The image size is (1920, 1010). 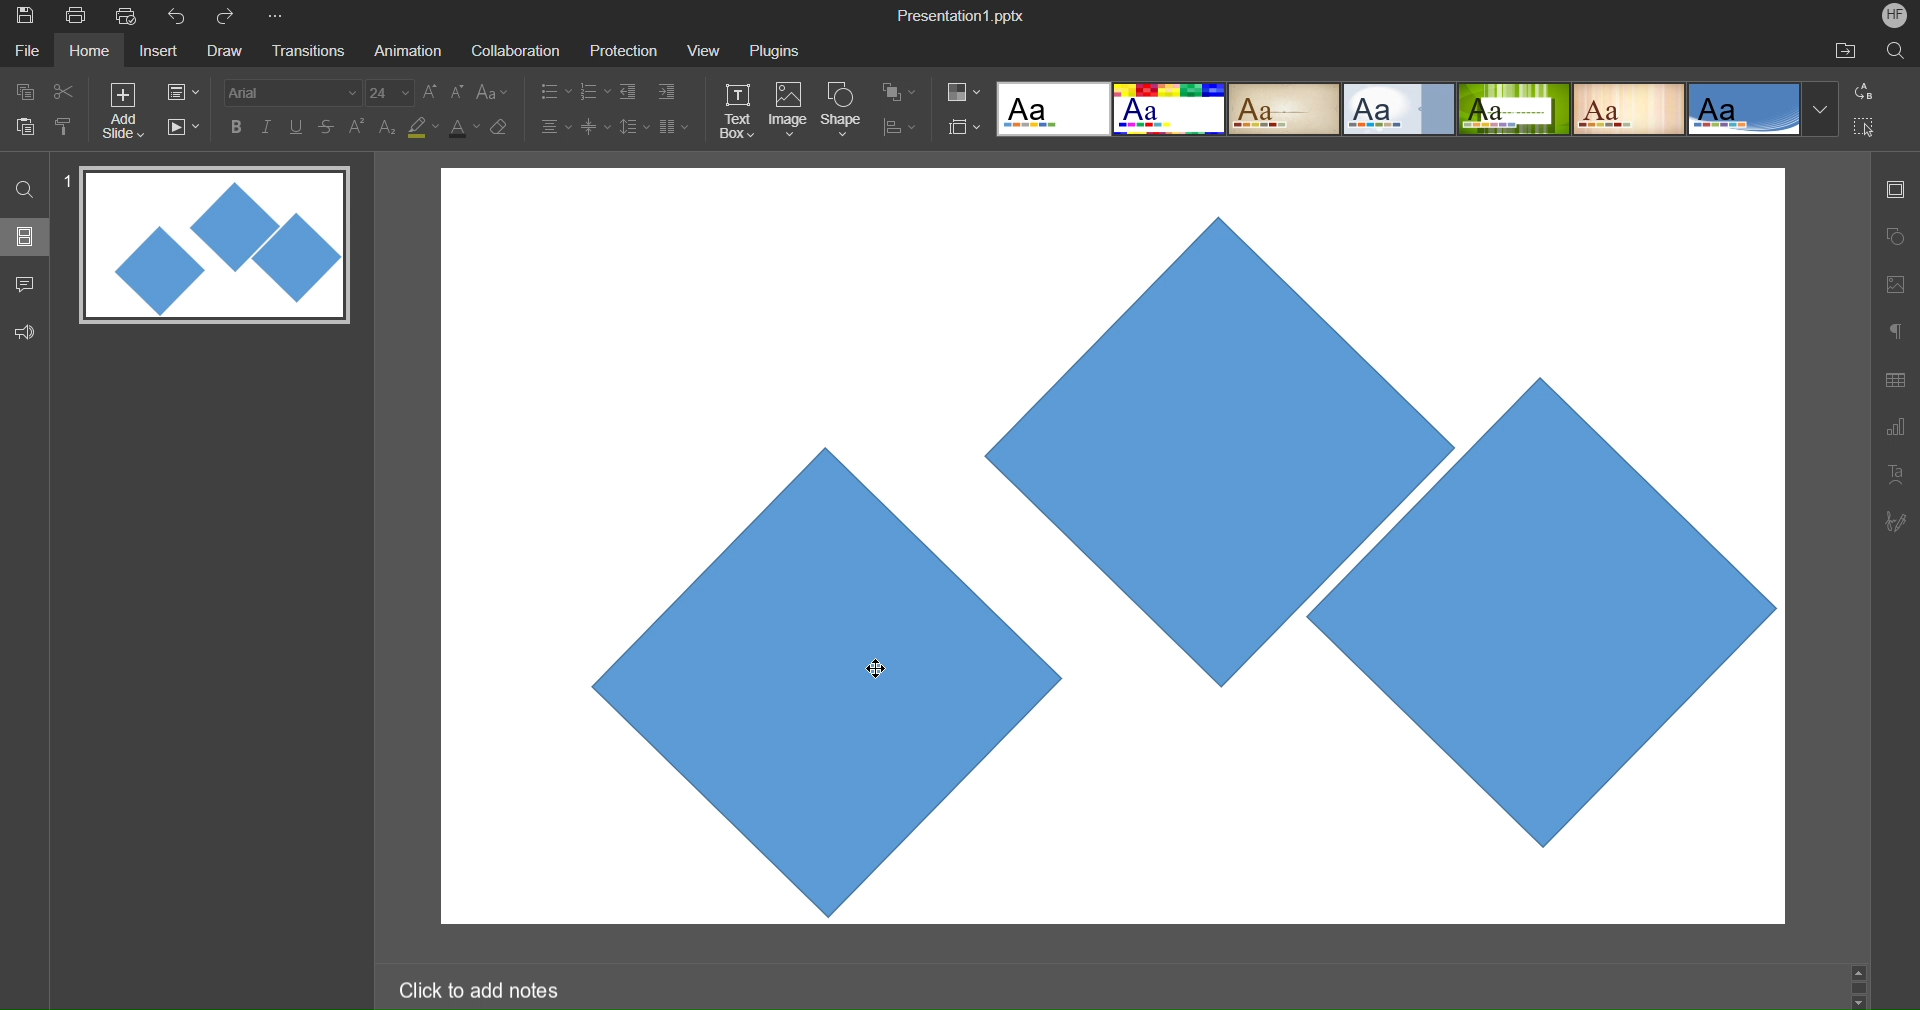 I want to click on Shape Settings, so click(x=1895, y=238).